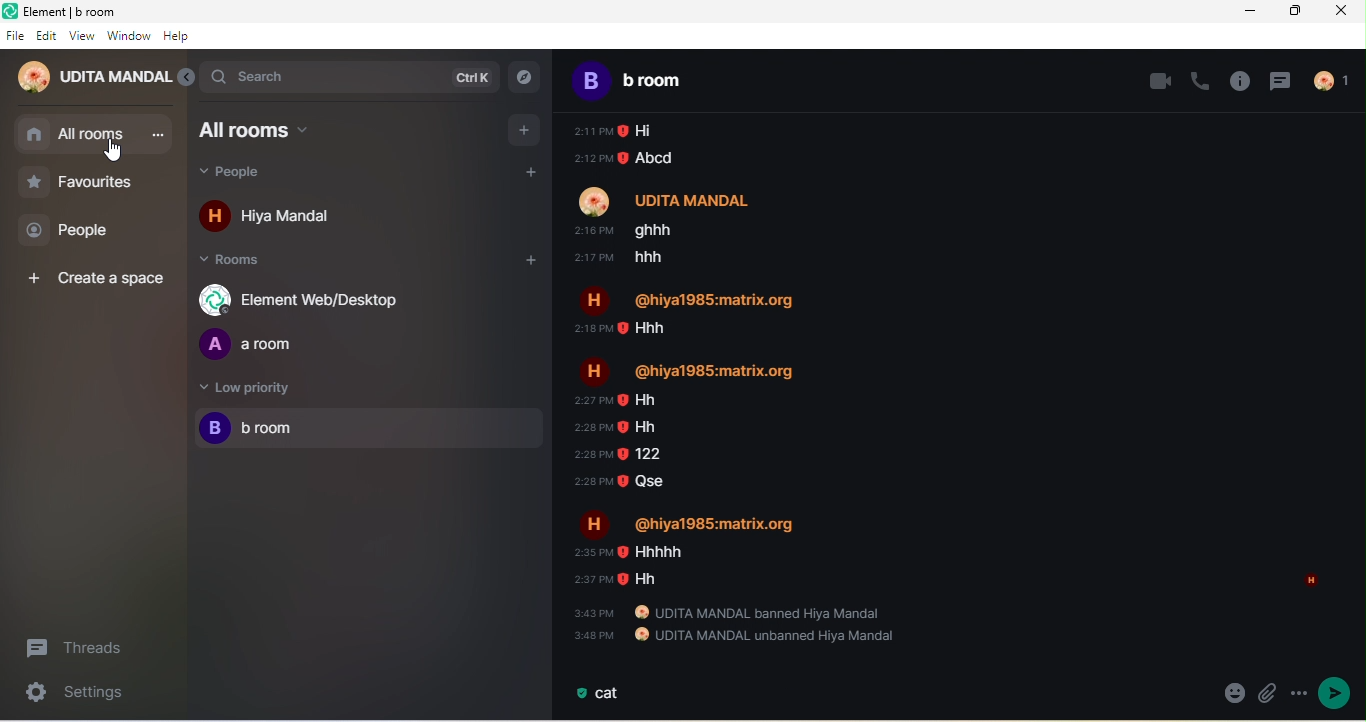 The height and width of the screenshot is (722, 1366). I want to click on add room, so click(519, 264).